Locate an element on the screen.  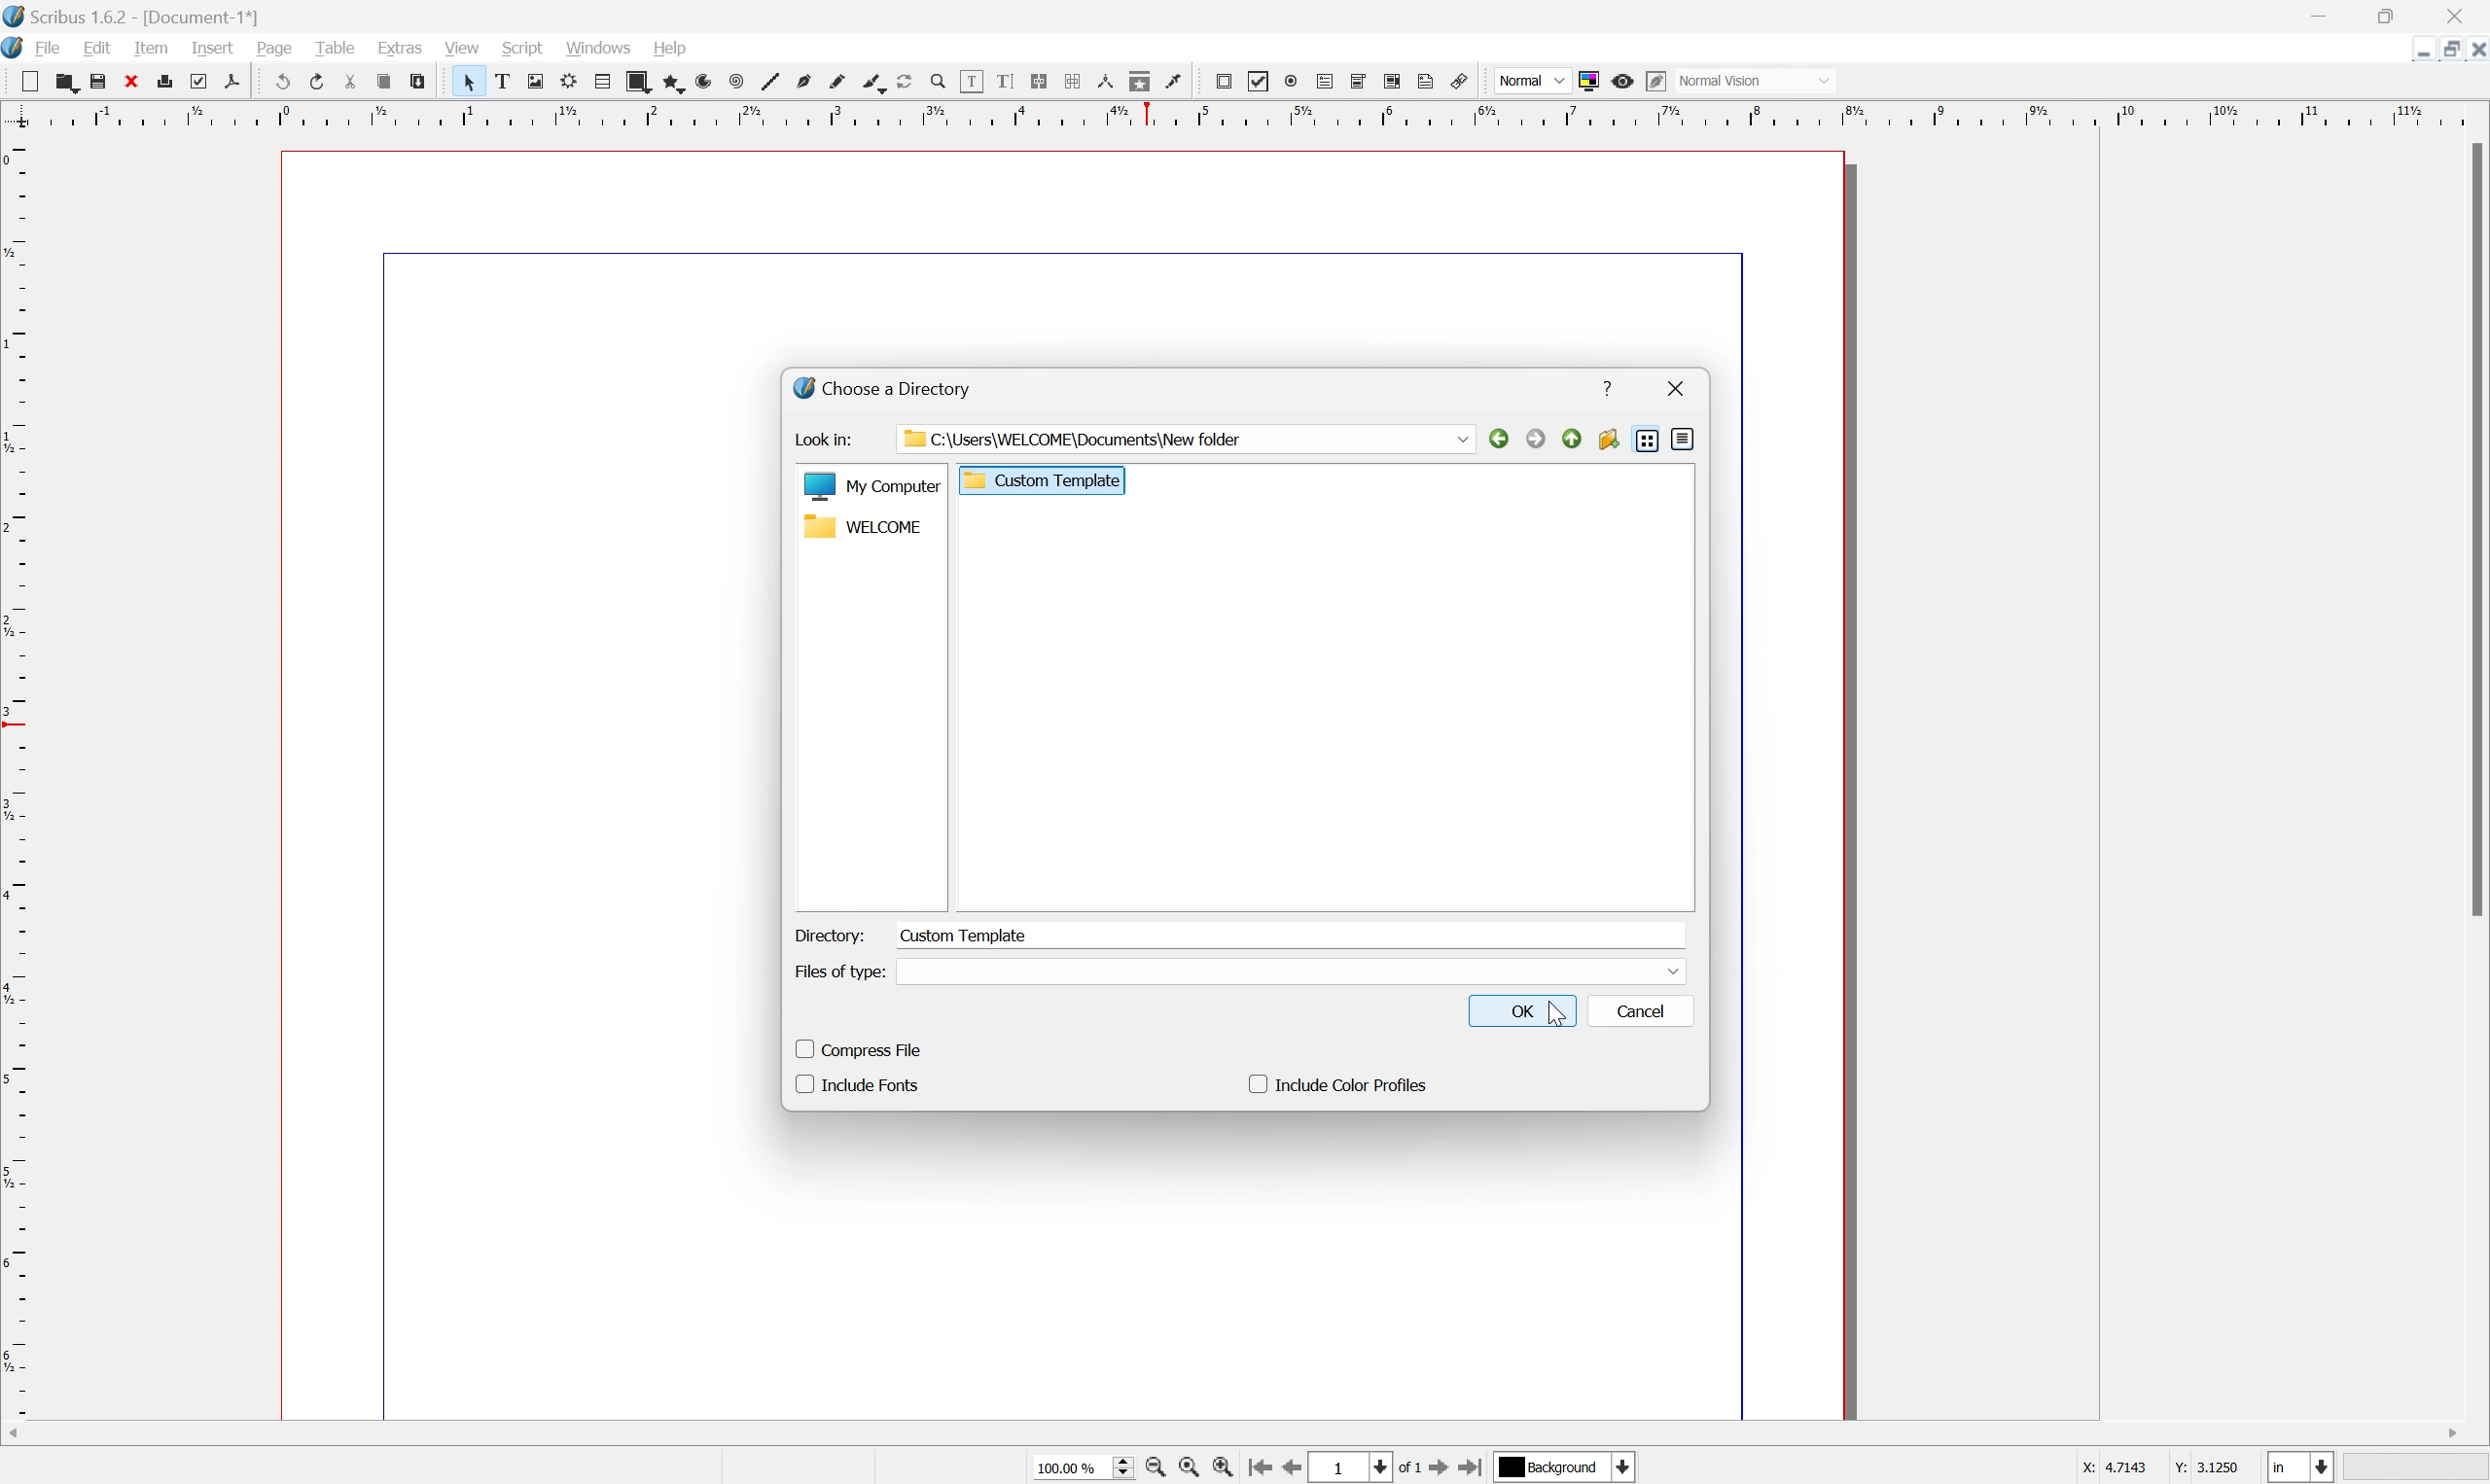
image frame is located at coordinates (537, 81).